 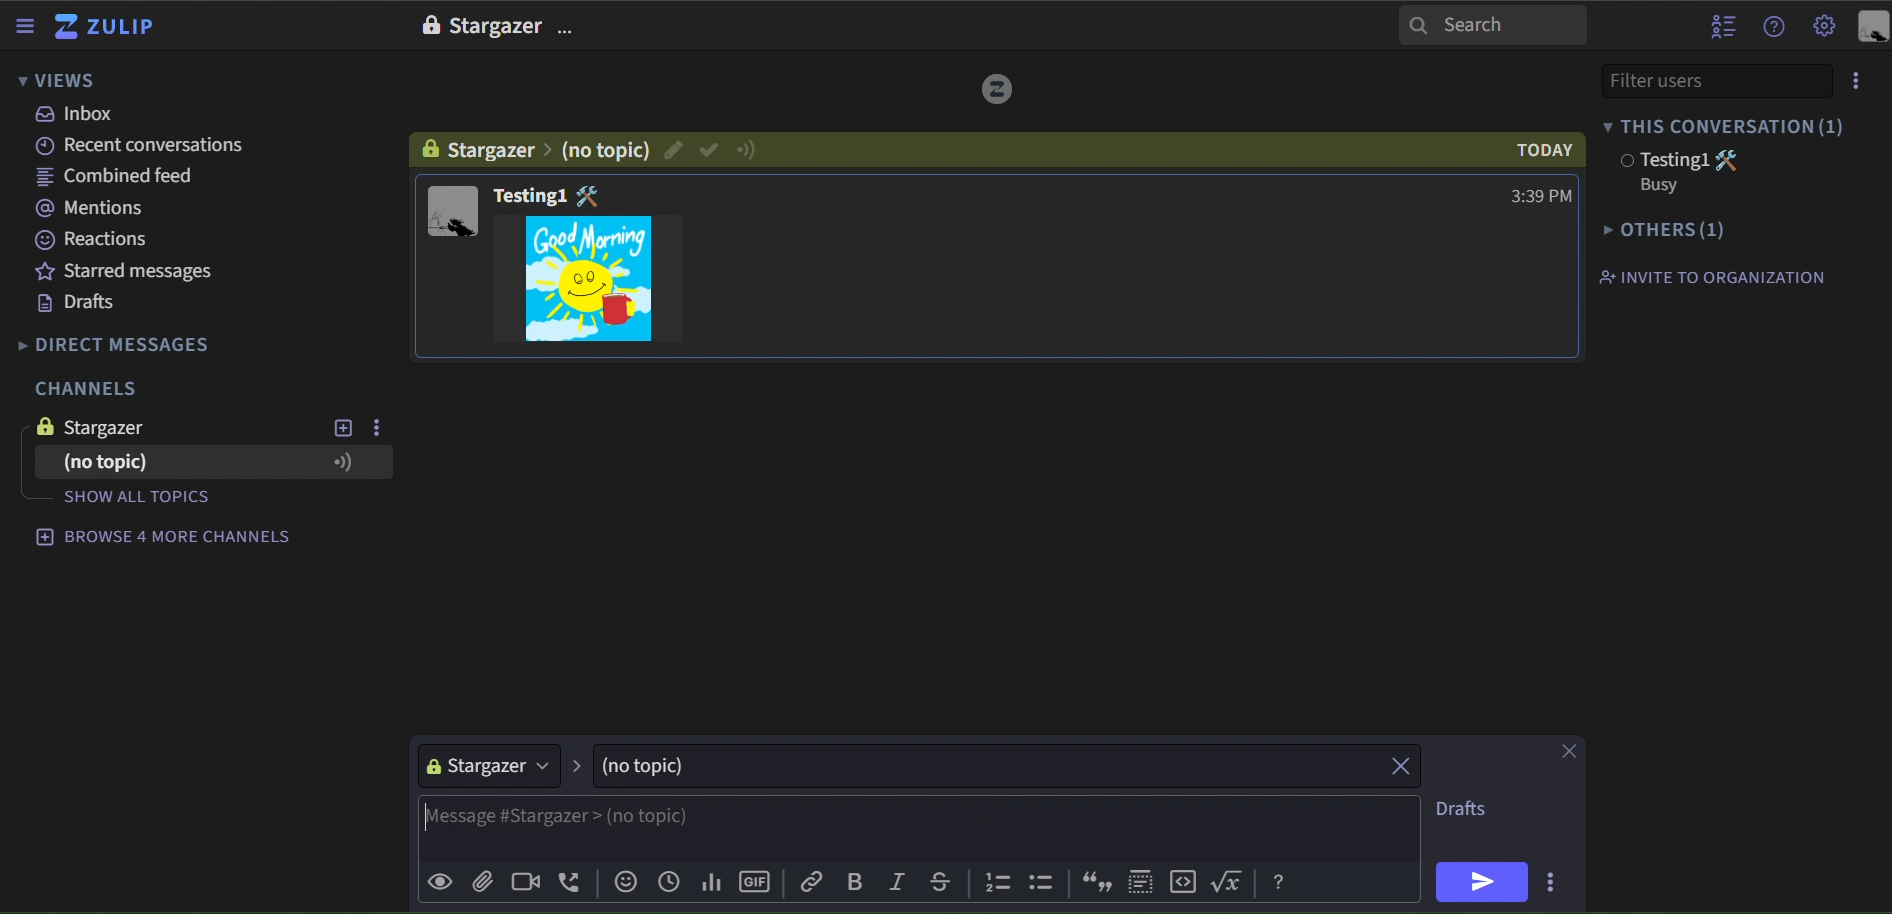 What do you see at coordinates (77, 114) in the screenshot?
I see `inbox` at bounding box center [77, 114].